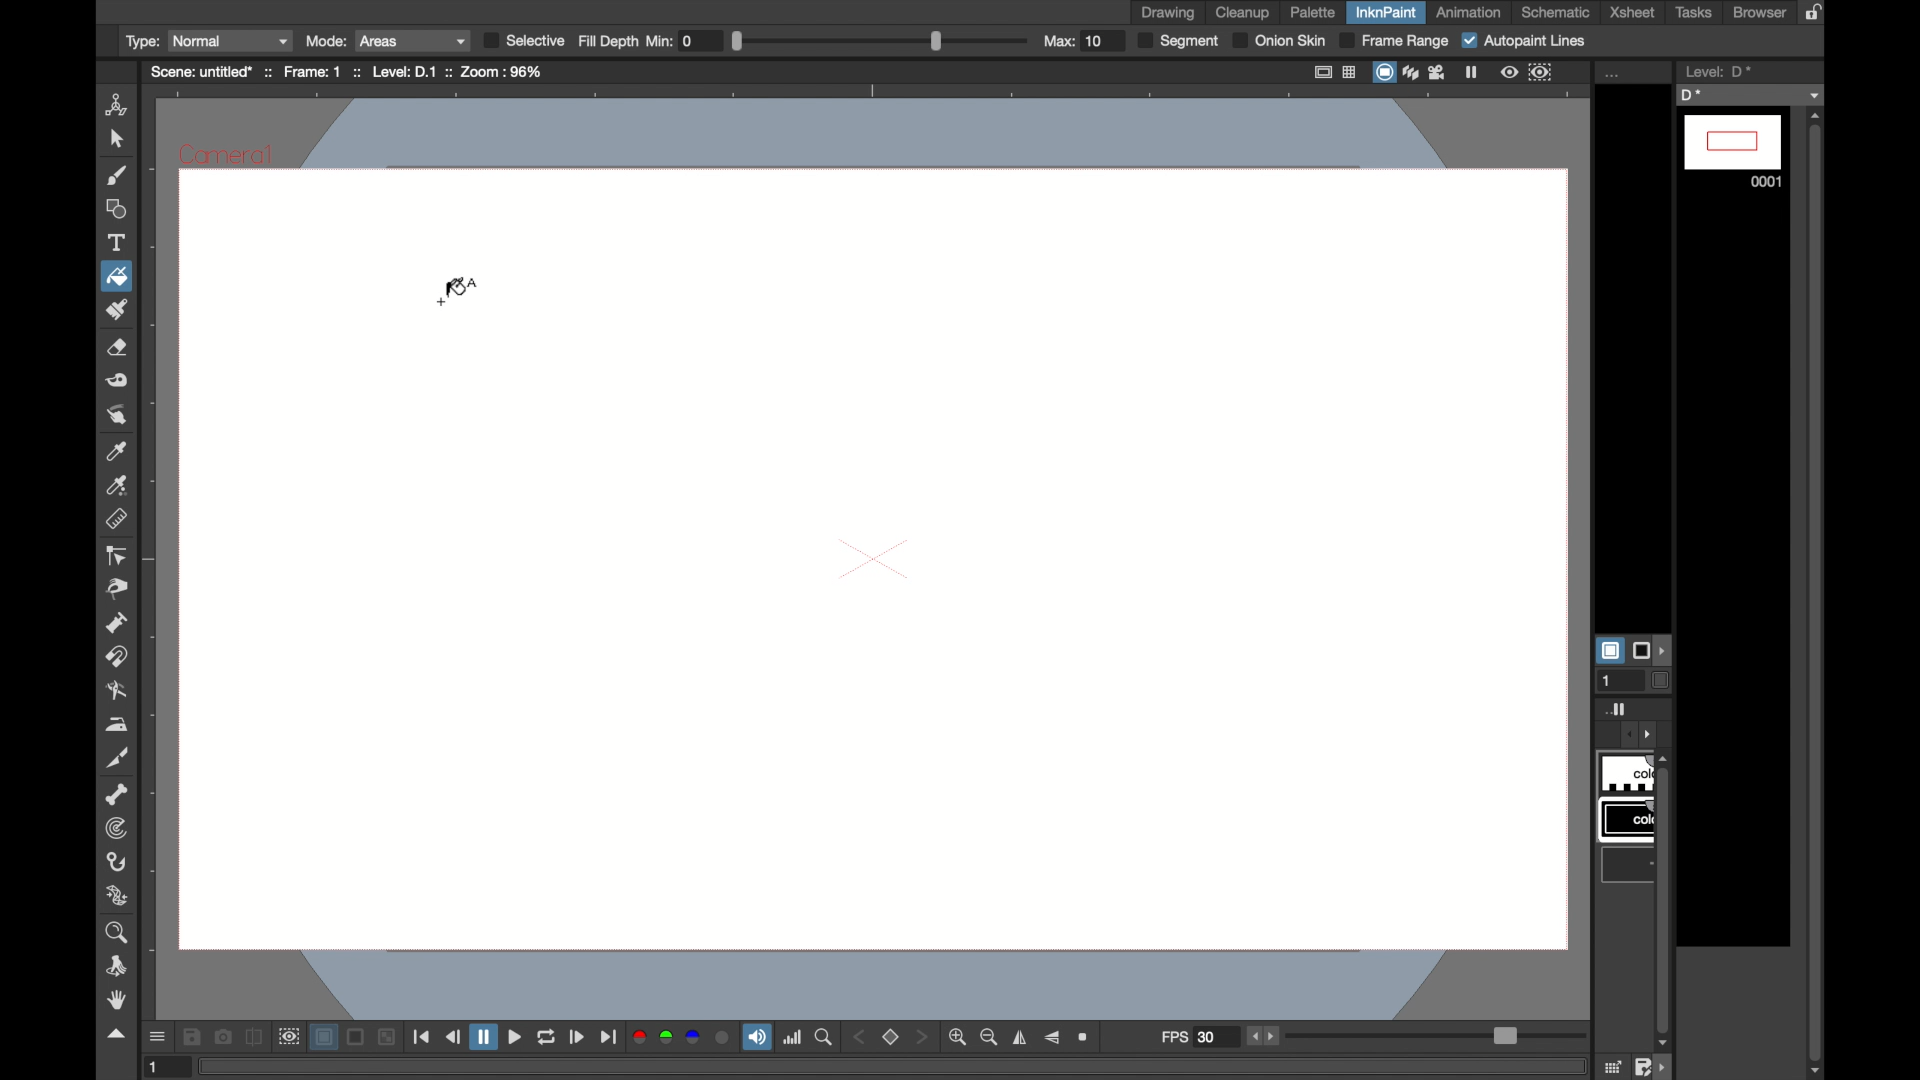 The image size is (1920, 1080). I want to click on zoom out, so click(988, 1037).